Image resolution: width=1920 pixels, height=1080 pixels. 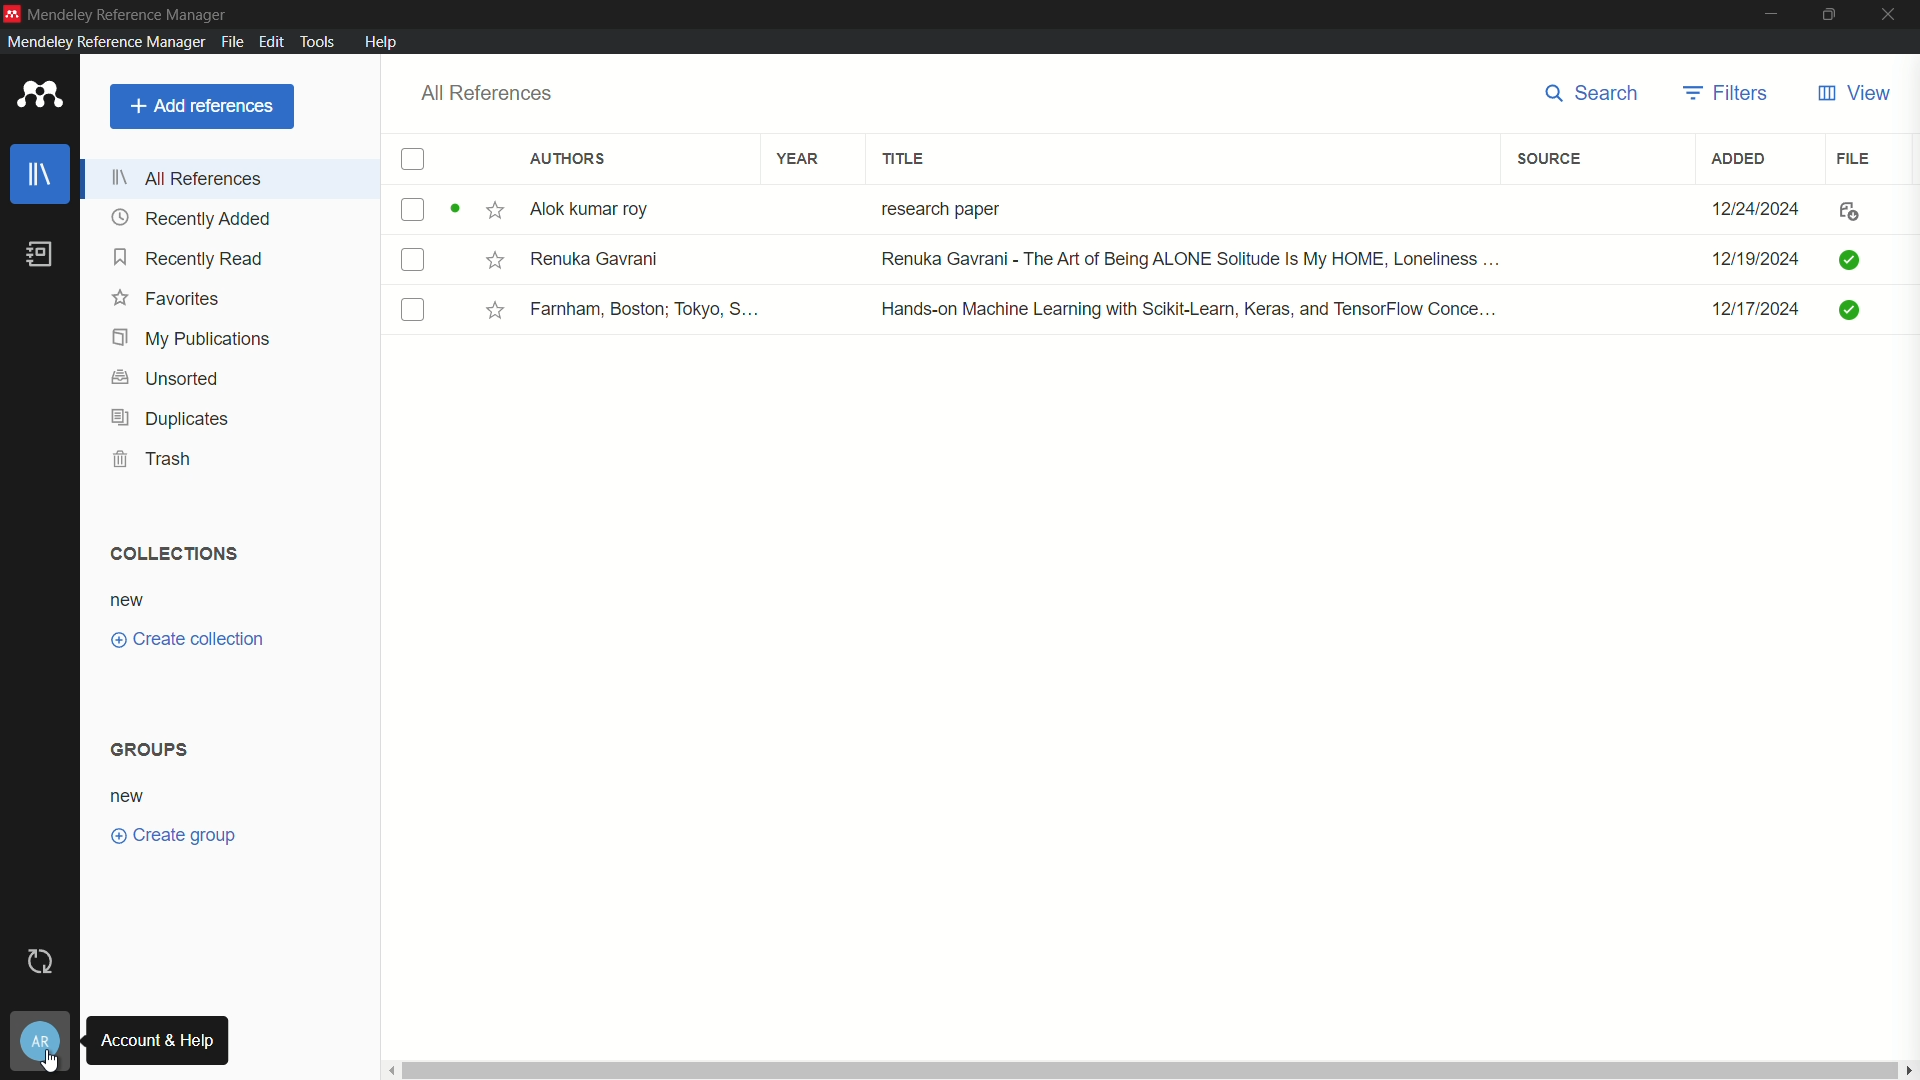 What do you see at coordinates (1832, 15) in the screenshot?
I see `maximize` at bounding box center [1832, 15].